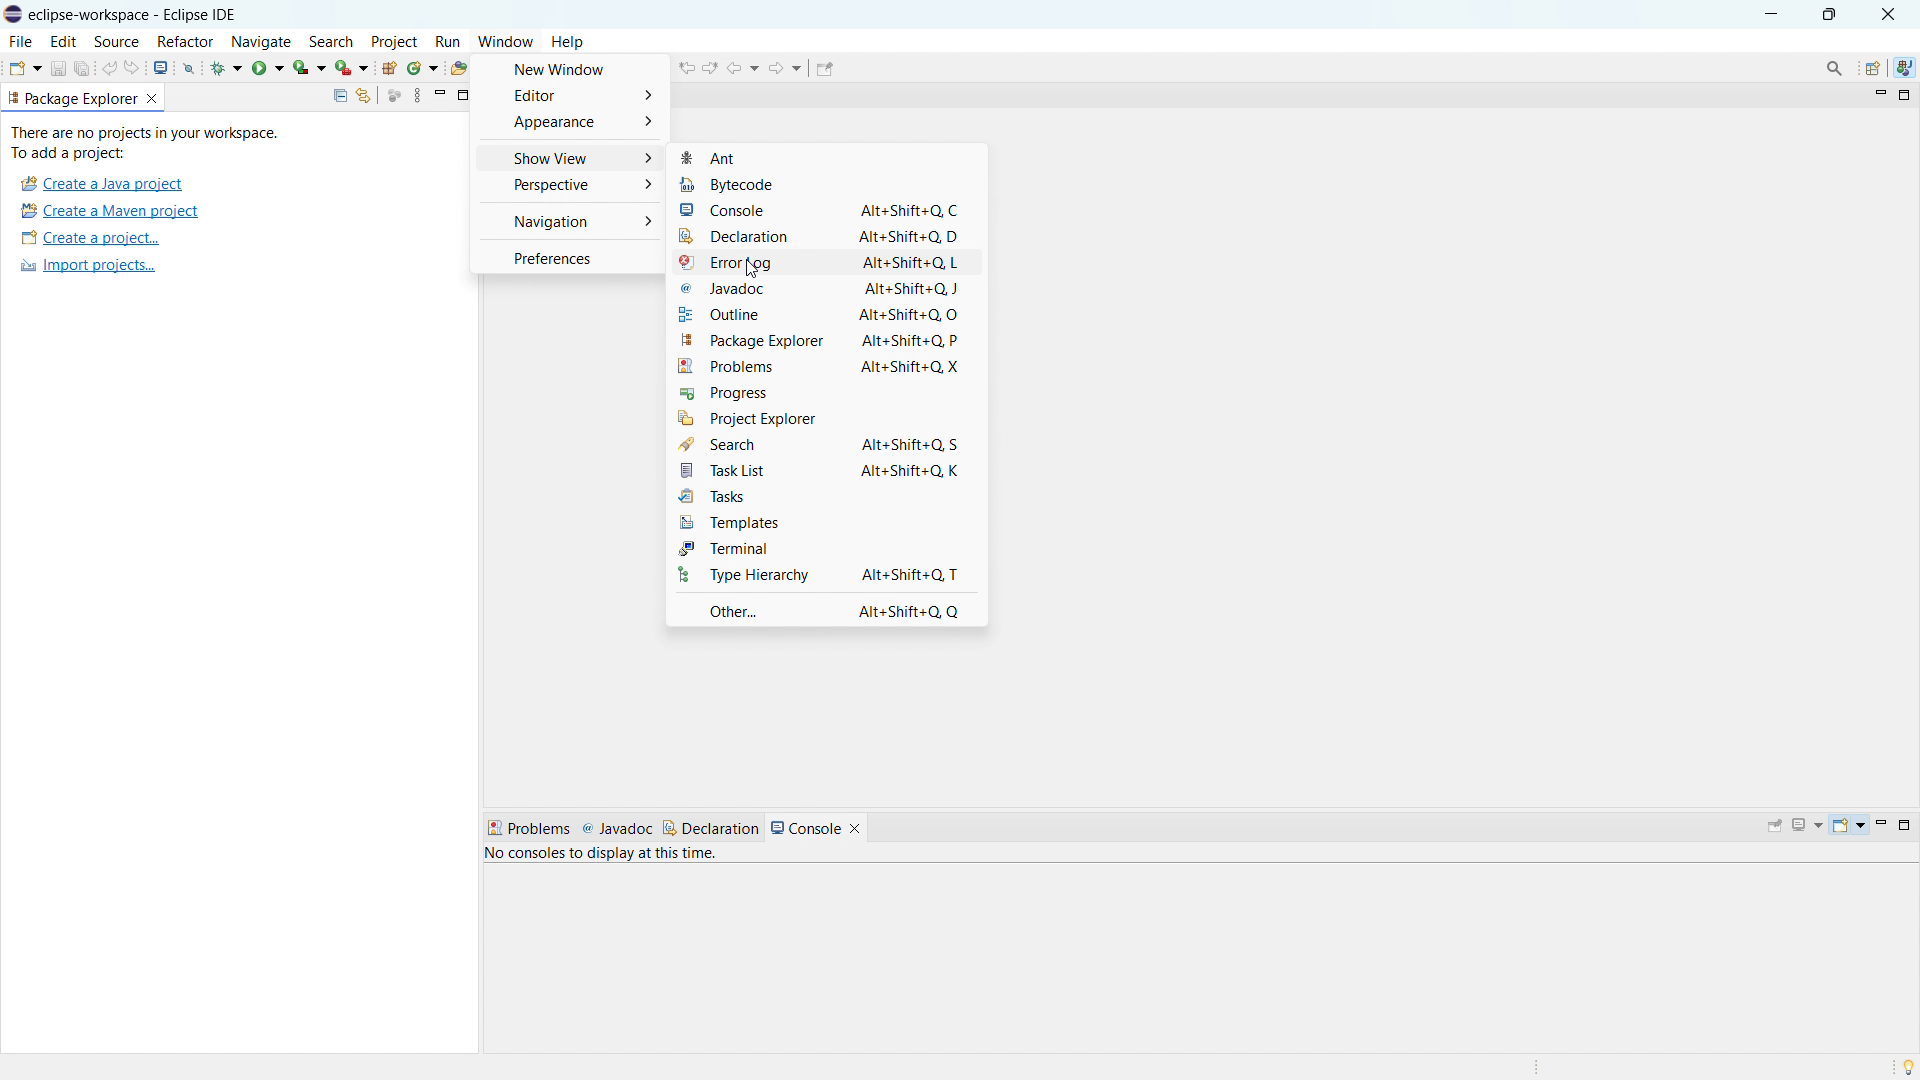 This screenshot has height=1080, width=1920. What do you see at coordinates (331, 41) in the screenshot?
I see `search` at bounding box center [331, 41].